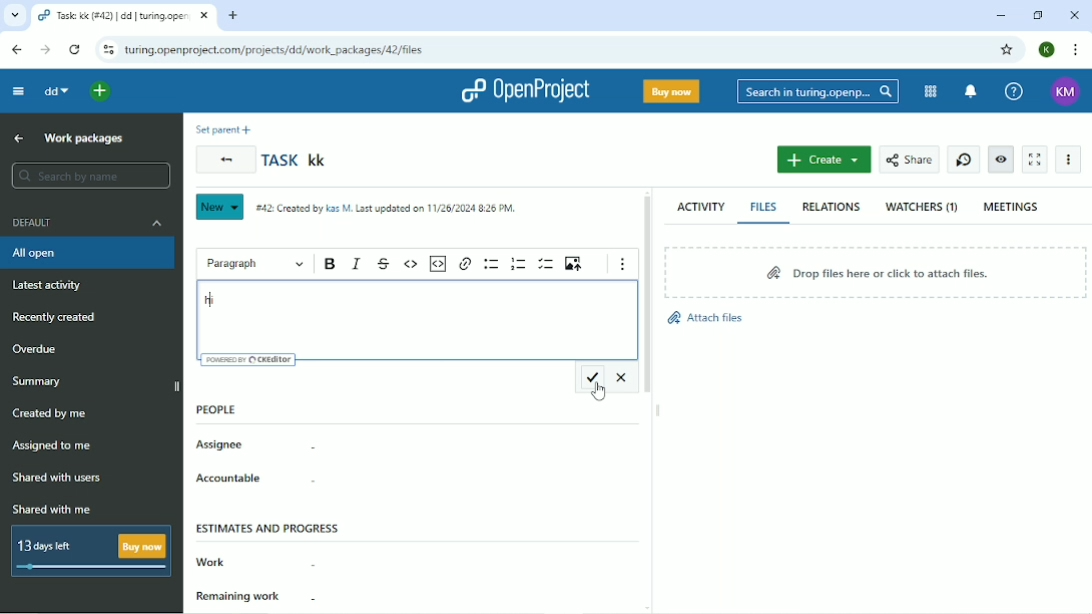 This screenshot has height=614, width=1092. What do you see at coordinates (600, 392) in the screenshot?
I see `Cursor` at bounding box center [600, 392].